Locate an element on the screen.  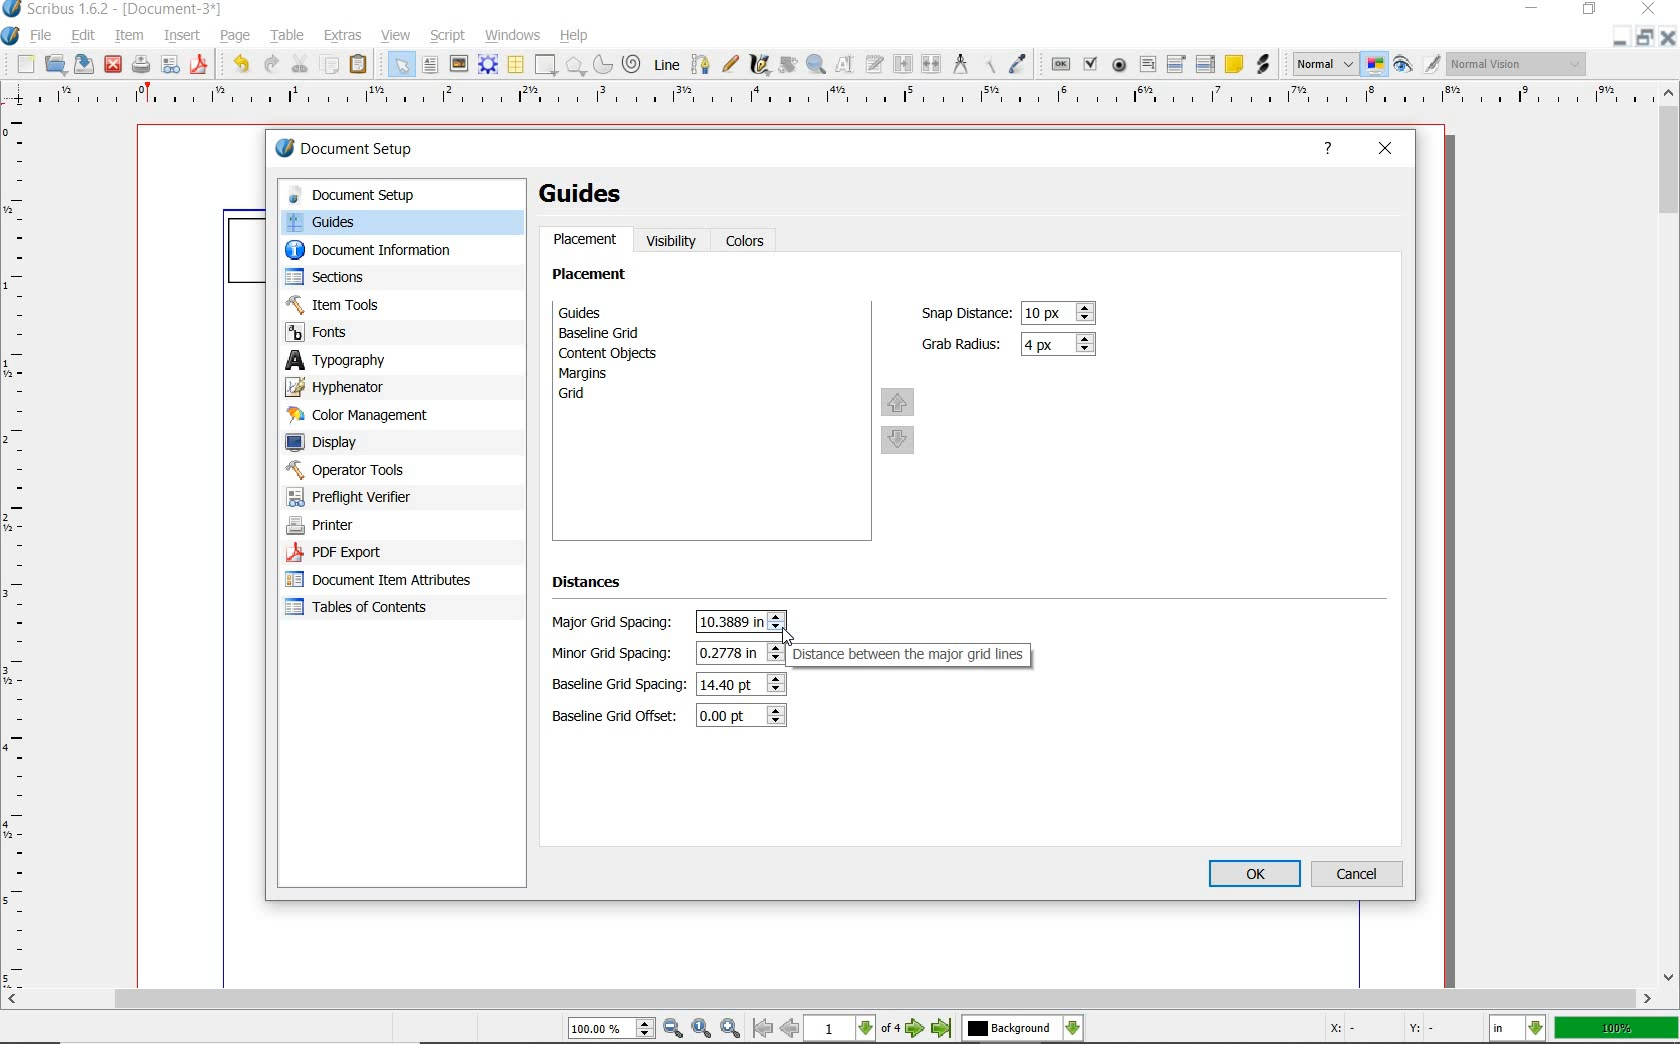
Baseline Grid Offset is located at coordinates (740, 717).